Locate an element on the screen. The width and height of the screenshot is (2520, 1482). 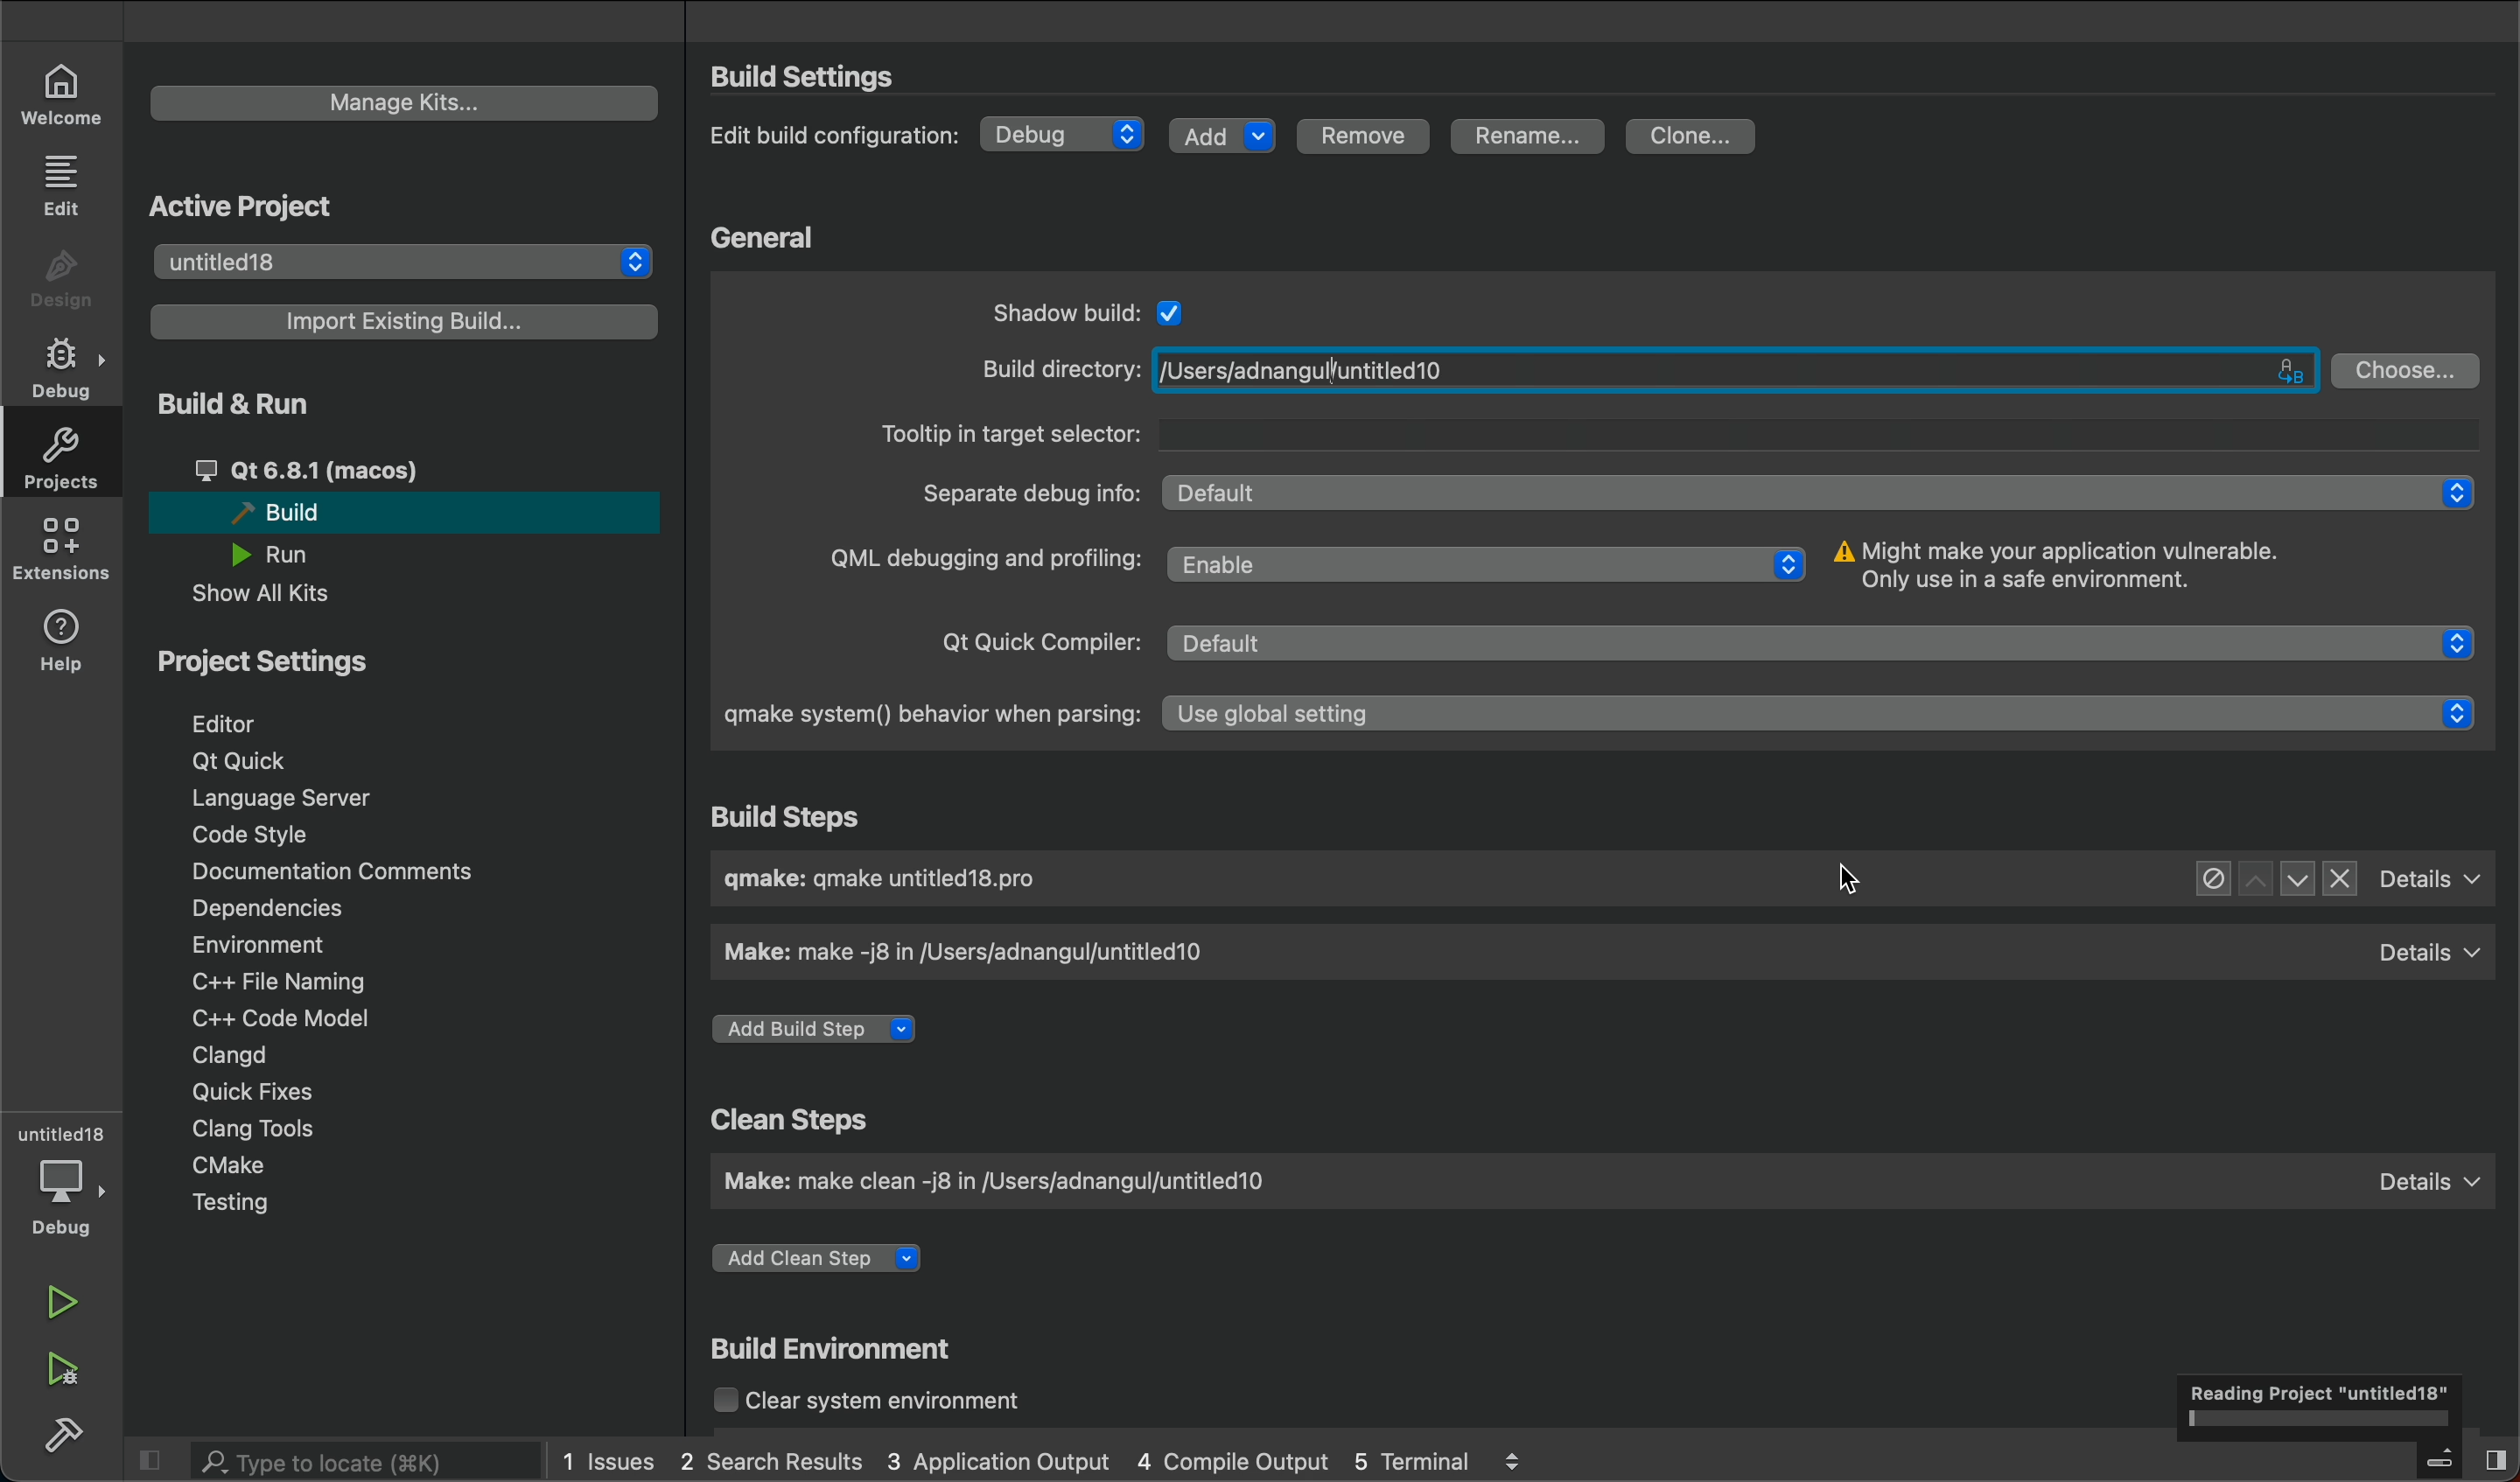
Build directory: is located at coordinates (1054, 369).